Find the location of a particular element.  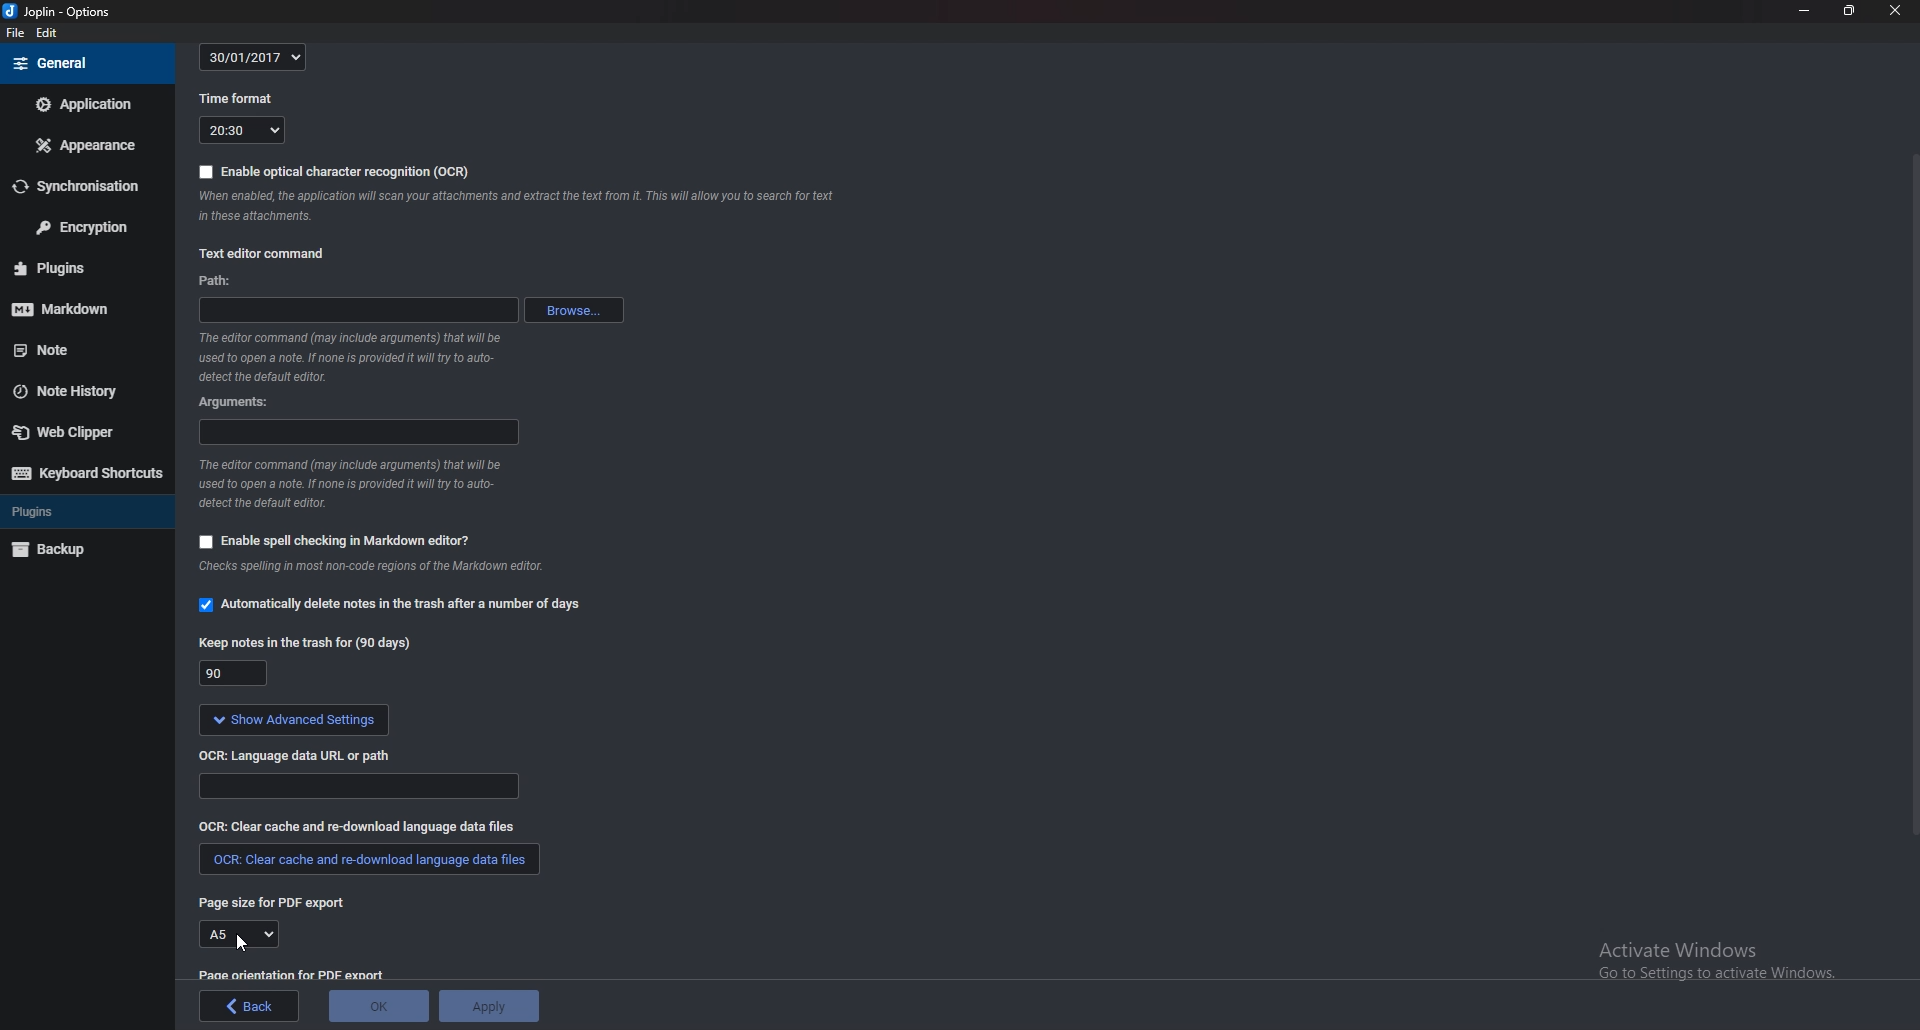

show advanced settings is located at coordinates (296, 720).